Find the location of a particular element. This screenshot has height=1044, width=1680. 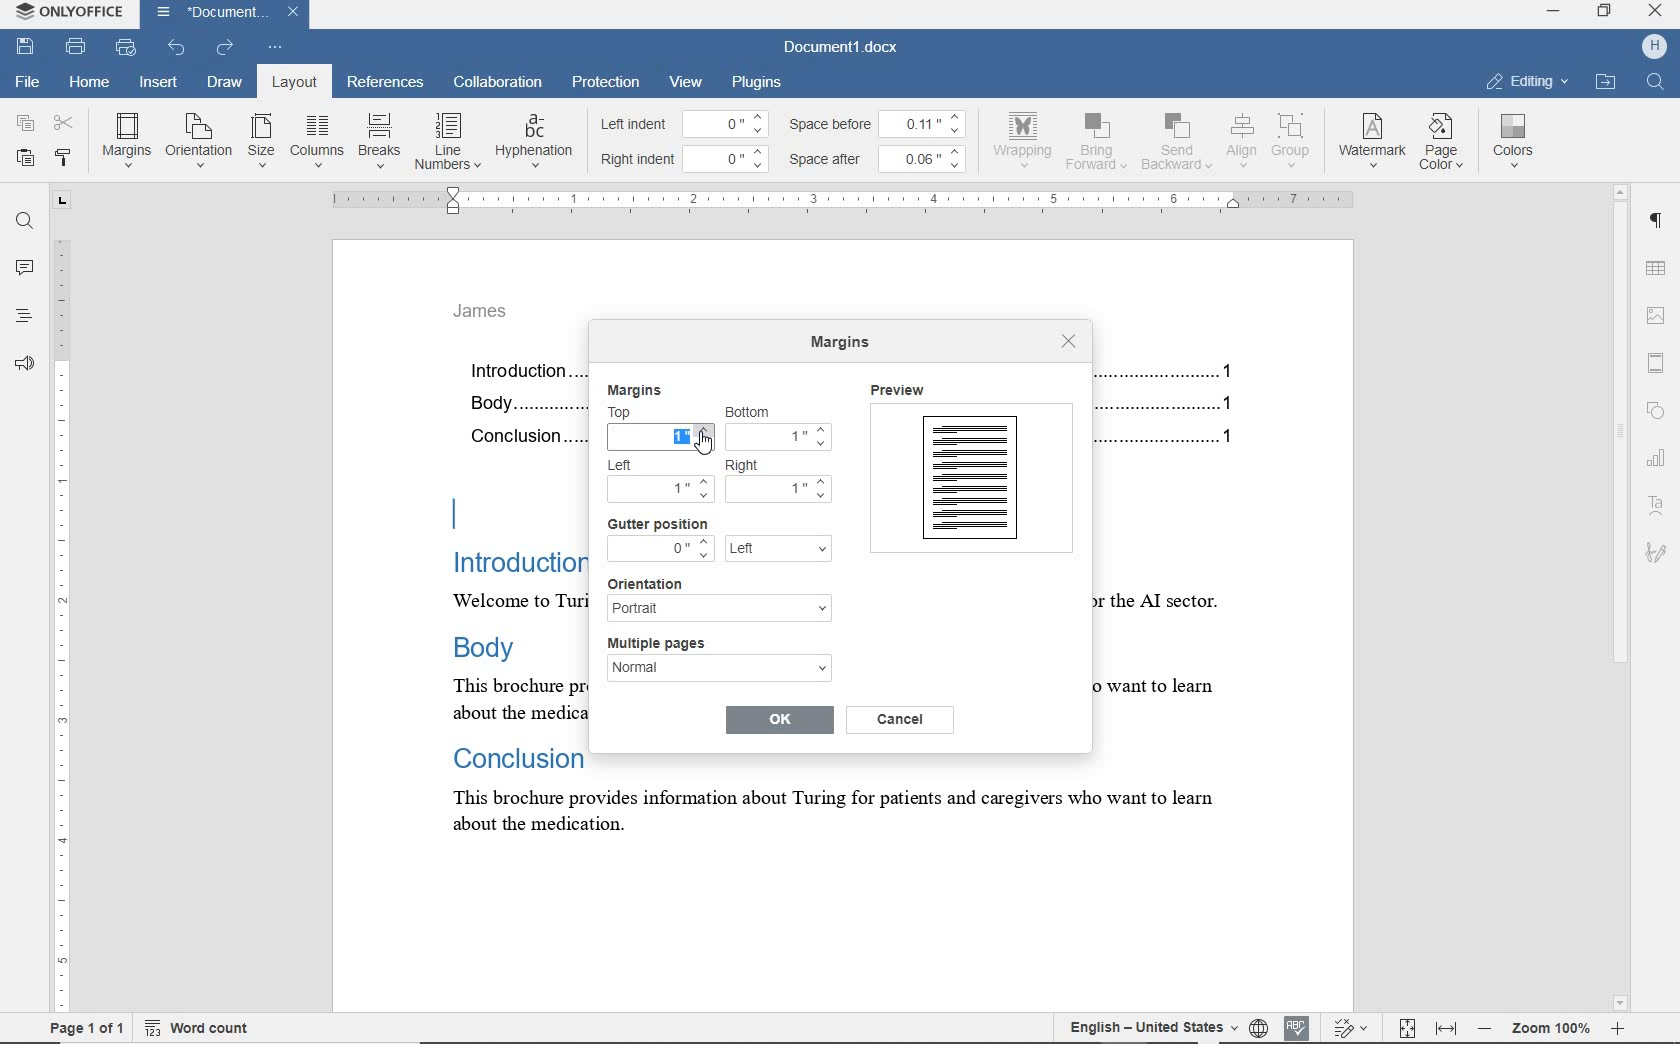

align is located at coordinates (1239, 140).